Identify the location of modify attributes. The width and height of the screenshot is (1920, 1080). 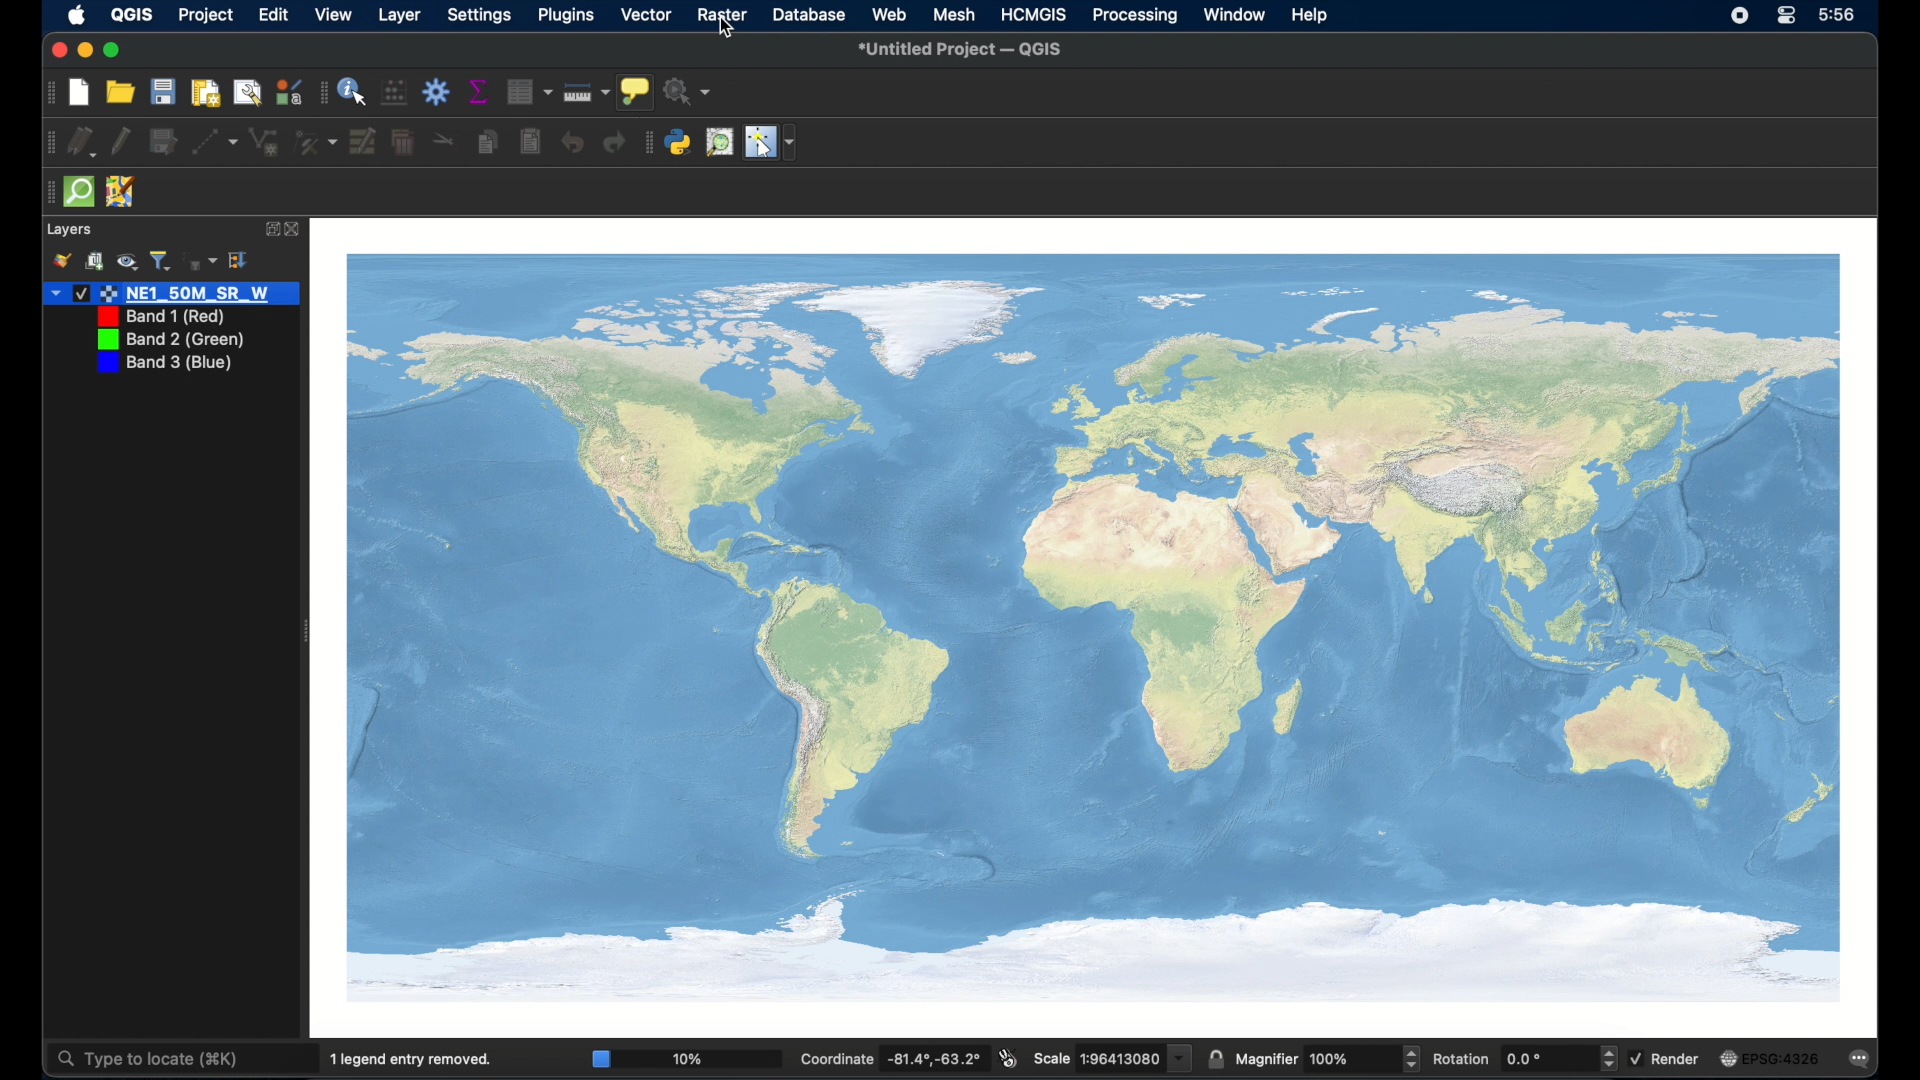
(363, 142).